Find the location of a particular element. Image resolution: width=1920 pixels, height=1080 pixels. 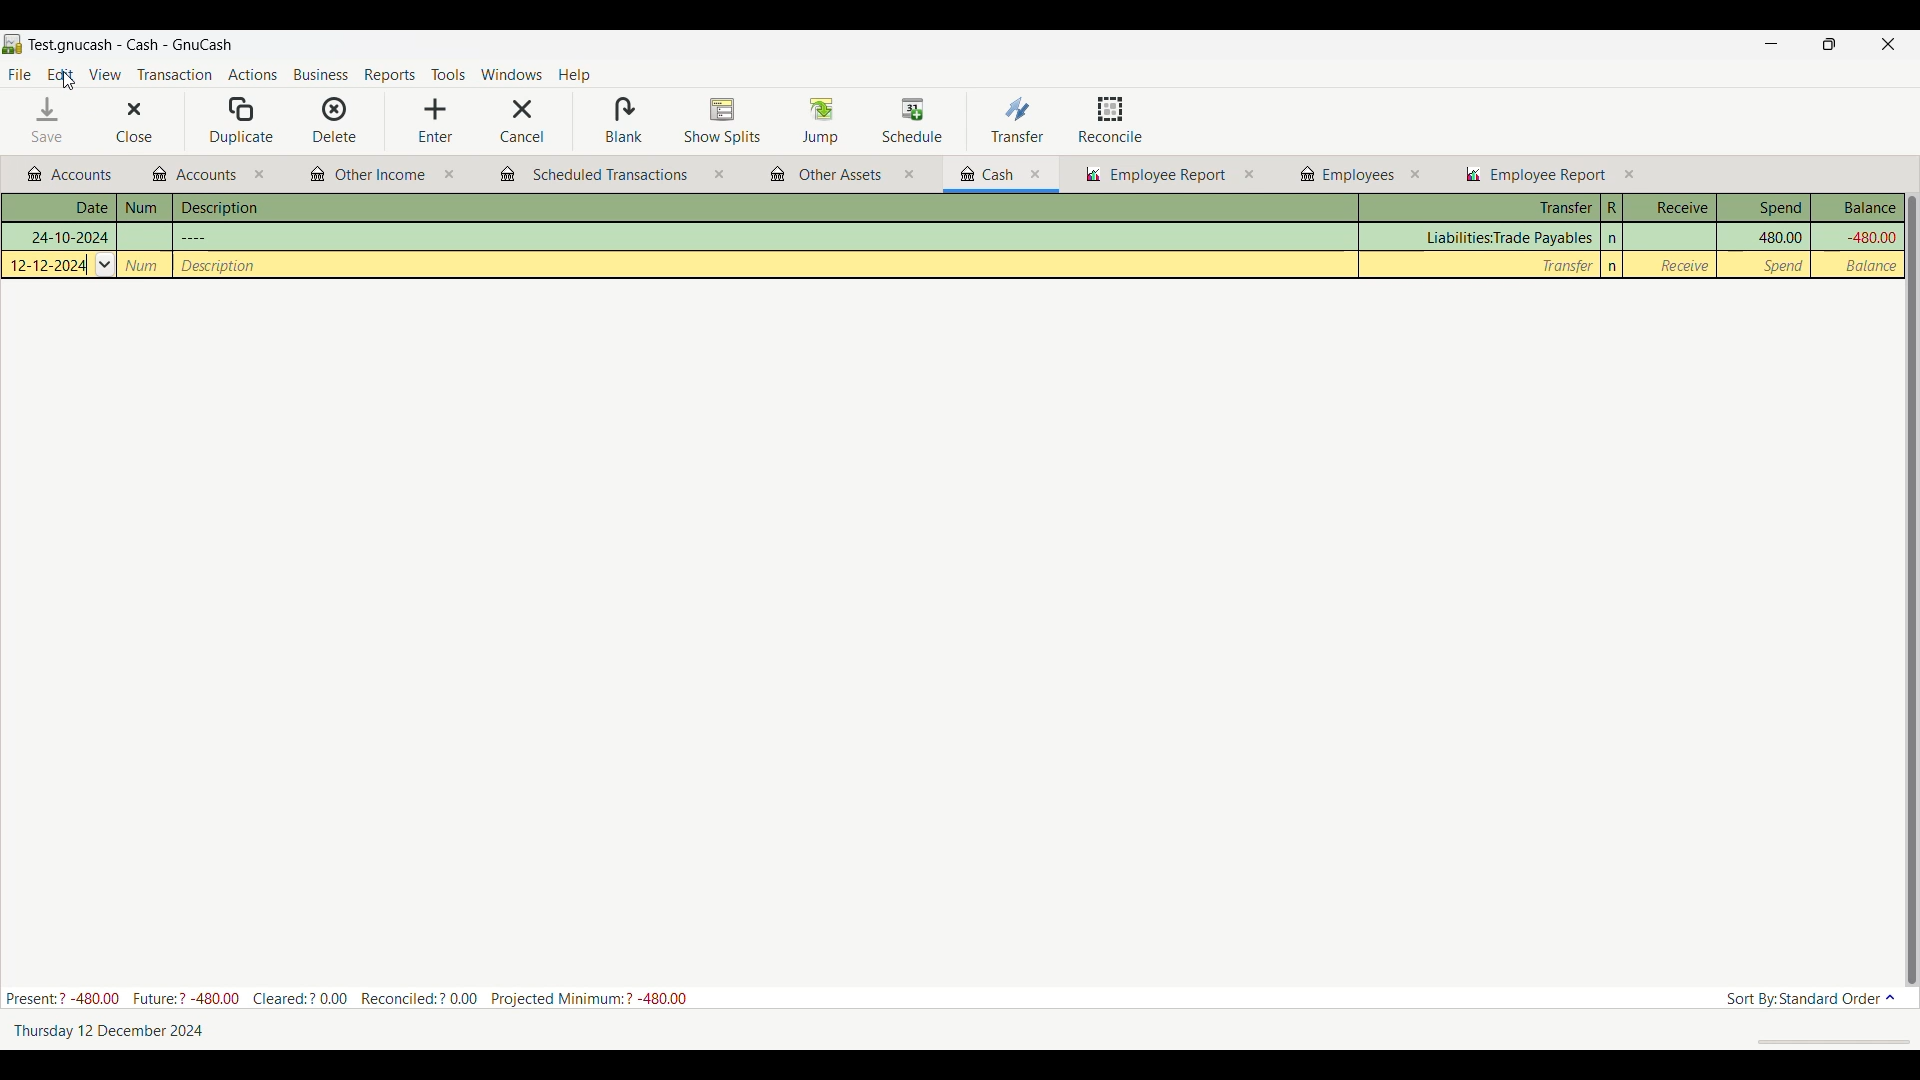

Name of current budget tab and software is located at coordinates (132, 44).